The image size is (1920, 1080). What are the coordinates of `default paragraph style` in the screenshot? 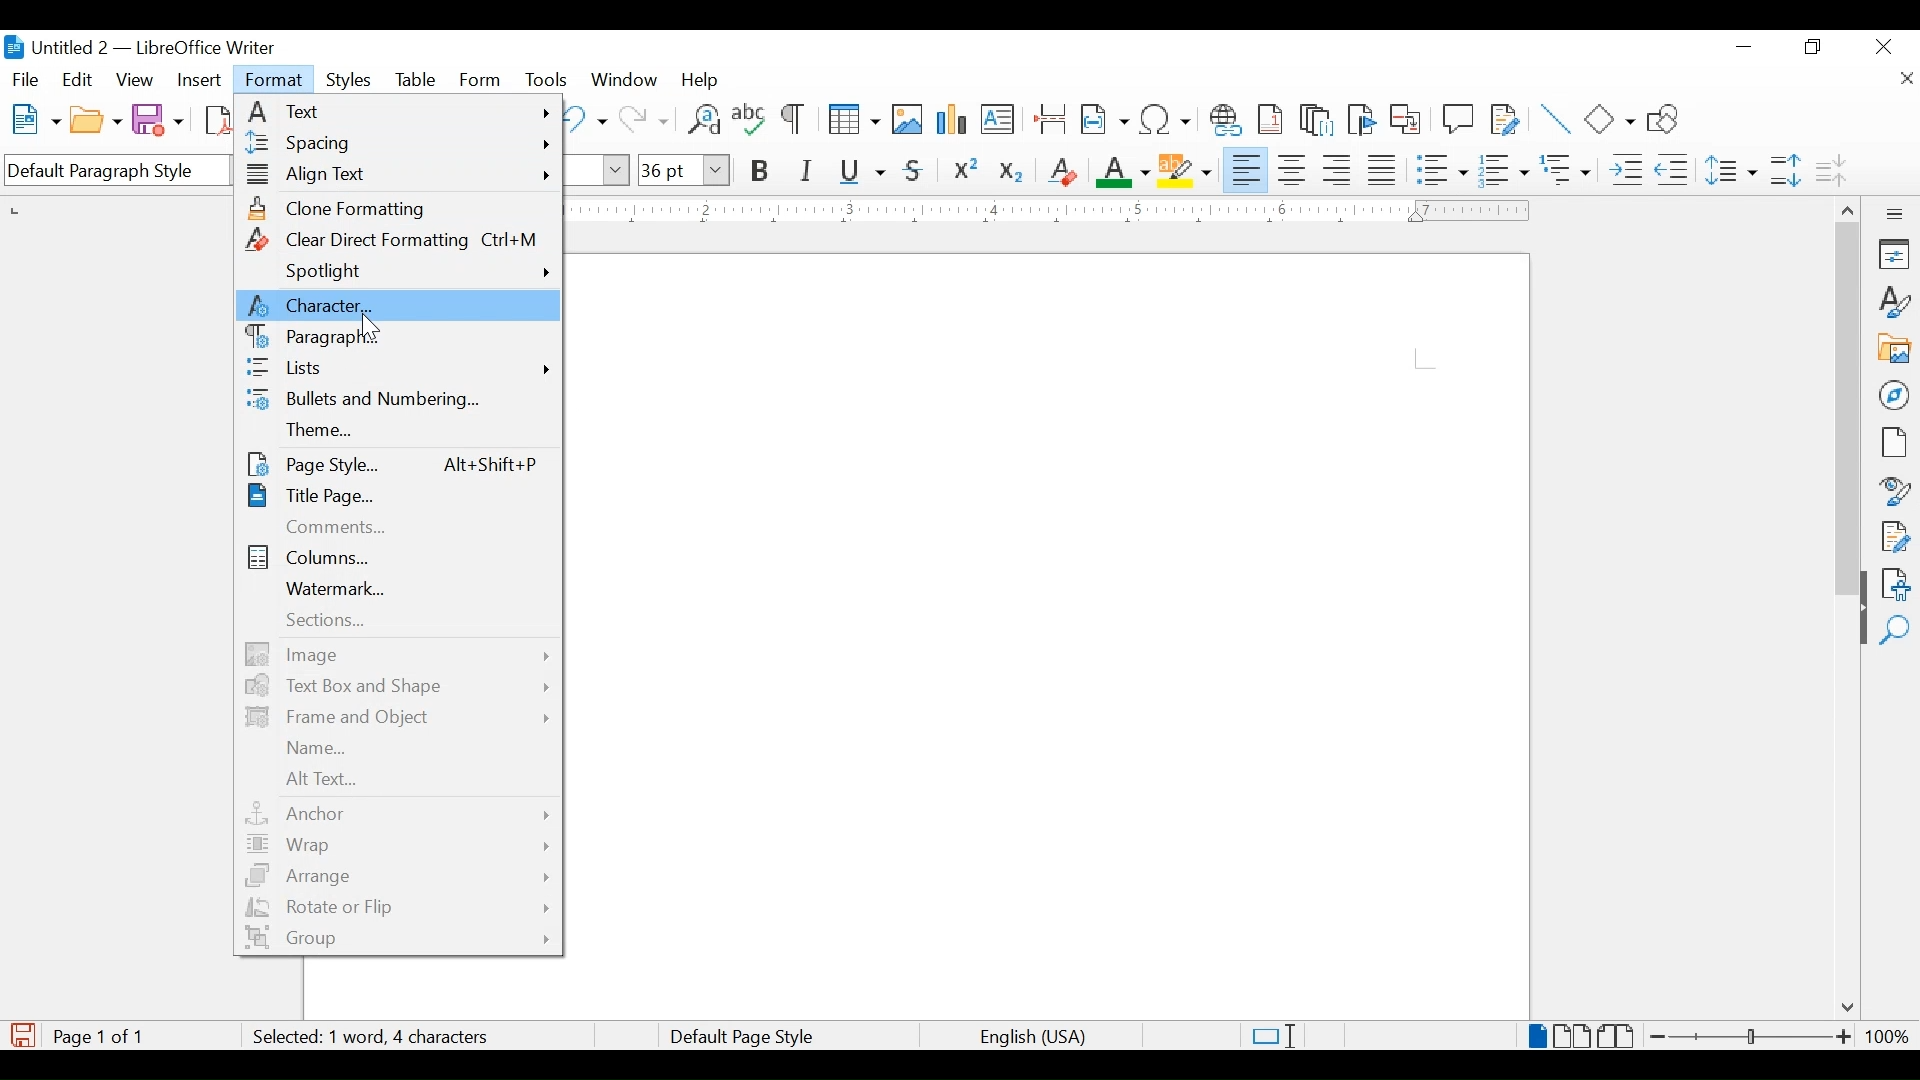 It's located at (114, 171).